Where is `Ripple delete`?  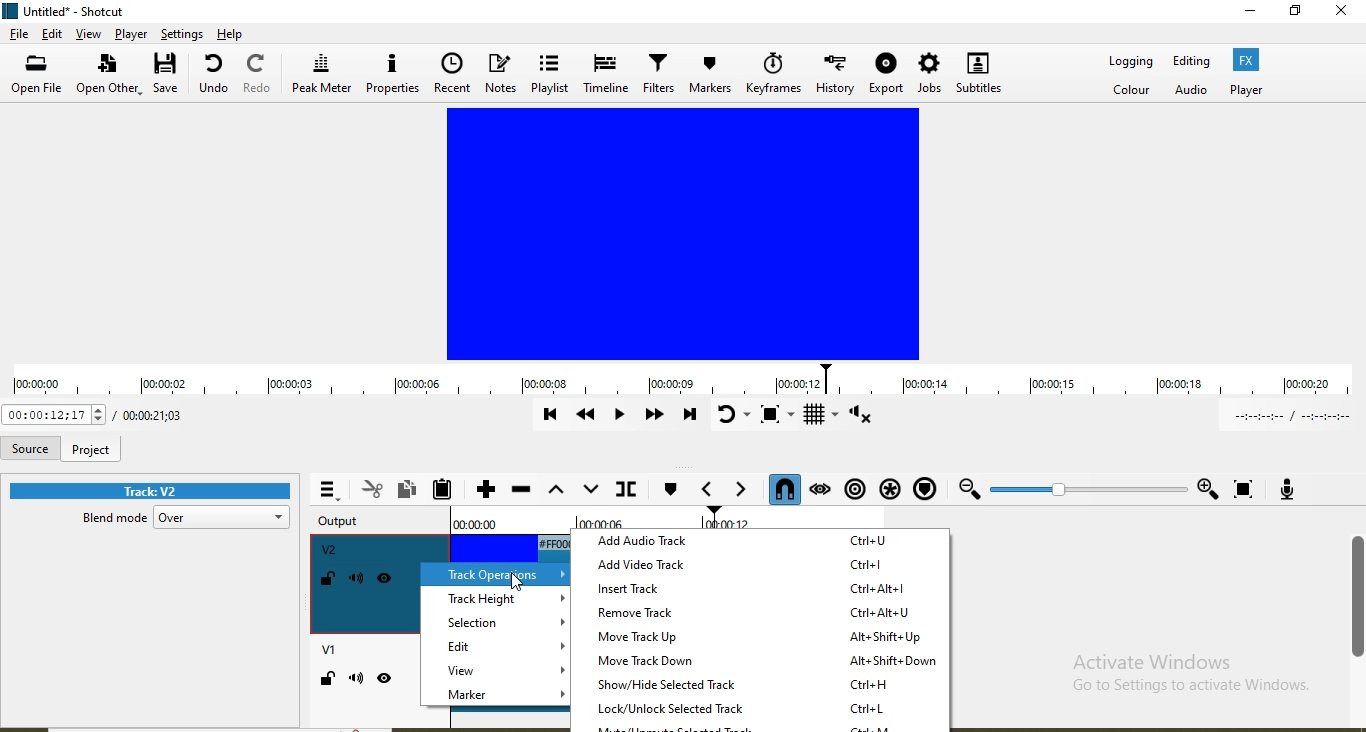
Ripple delete is located at coordinates (521, 490).